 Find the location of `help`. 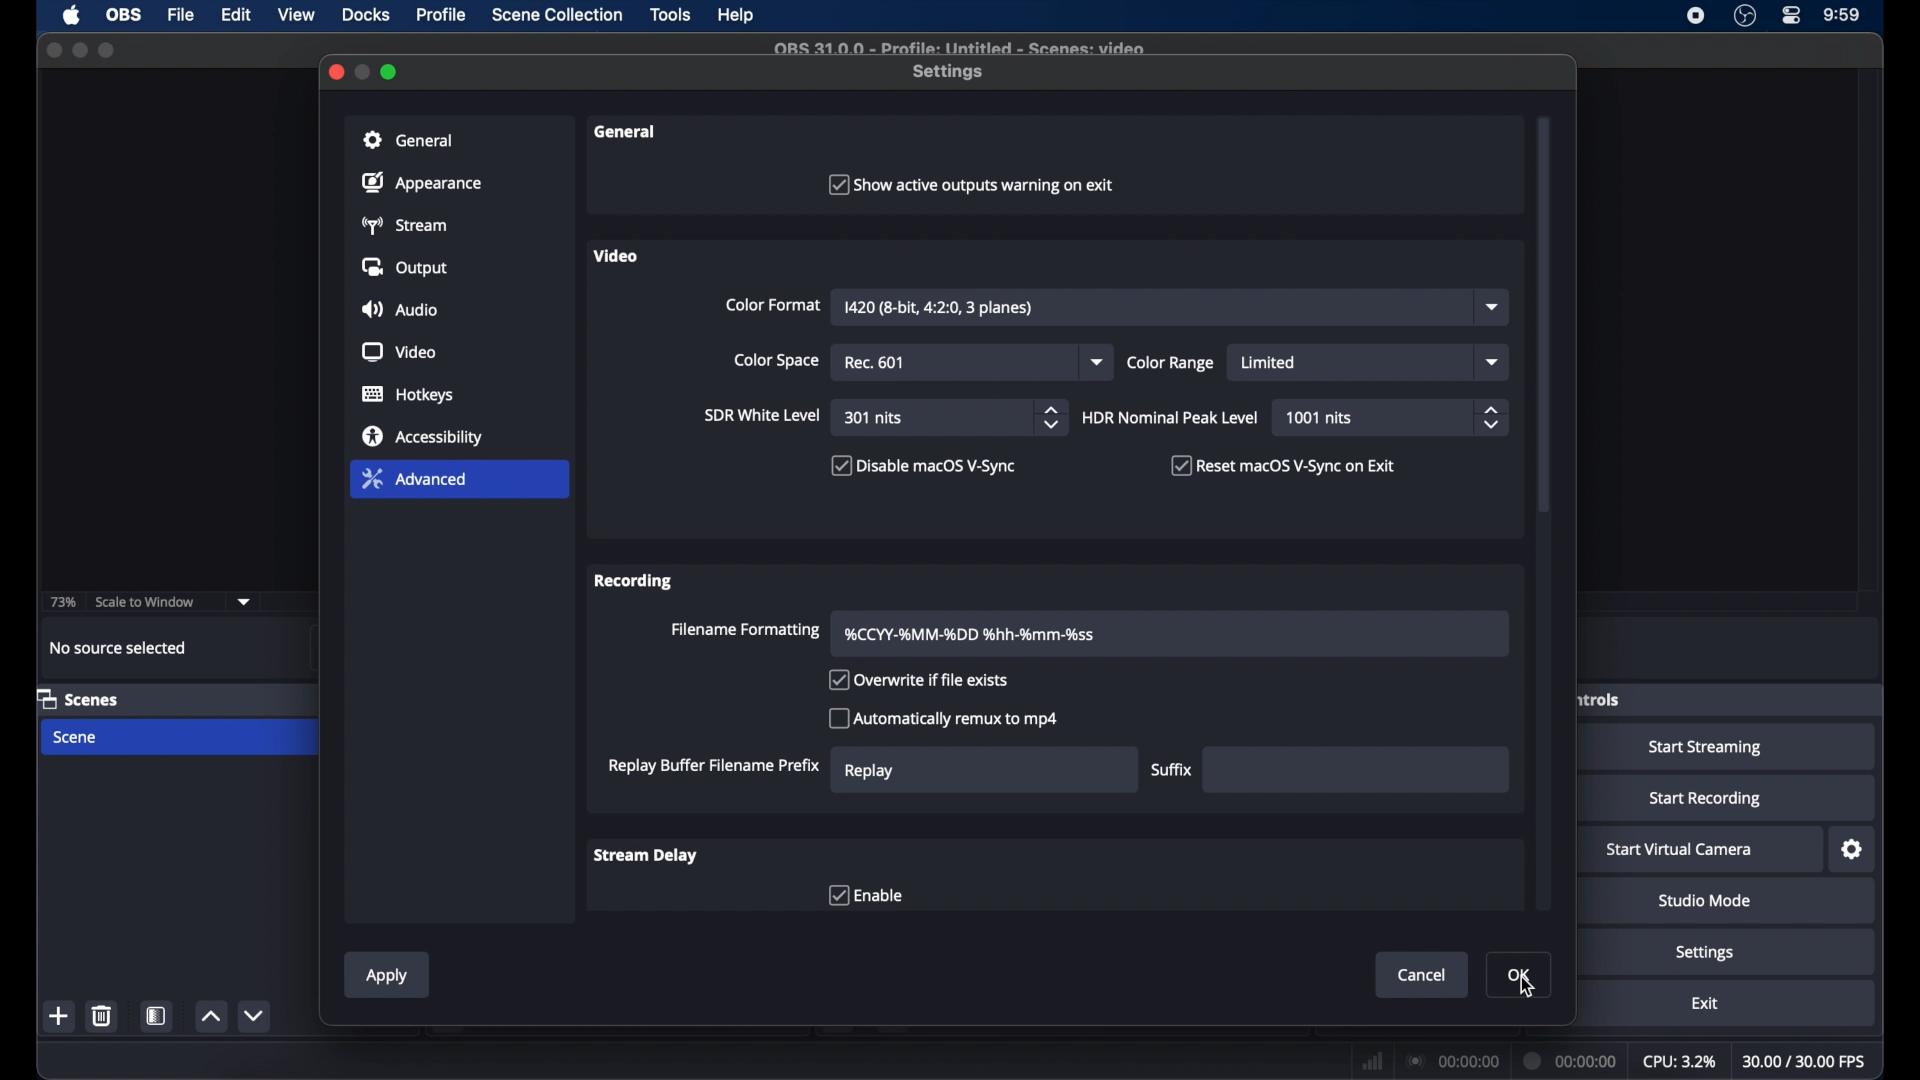

help is located at coordinates (737, 16).